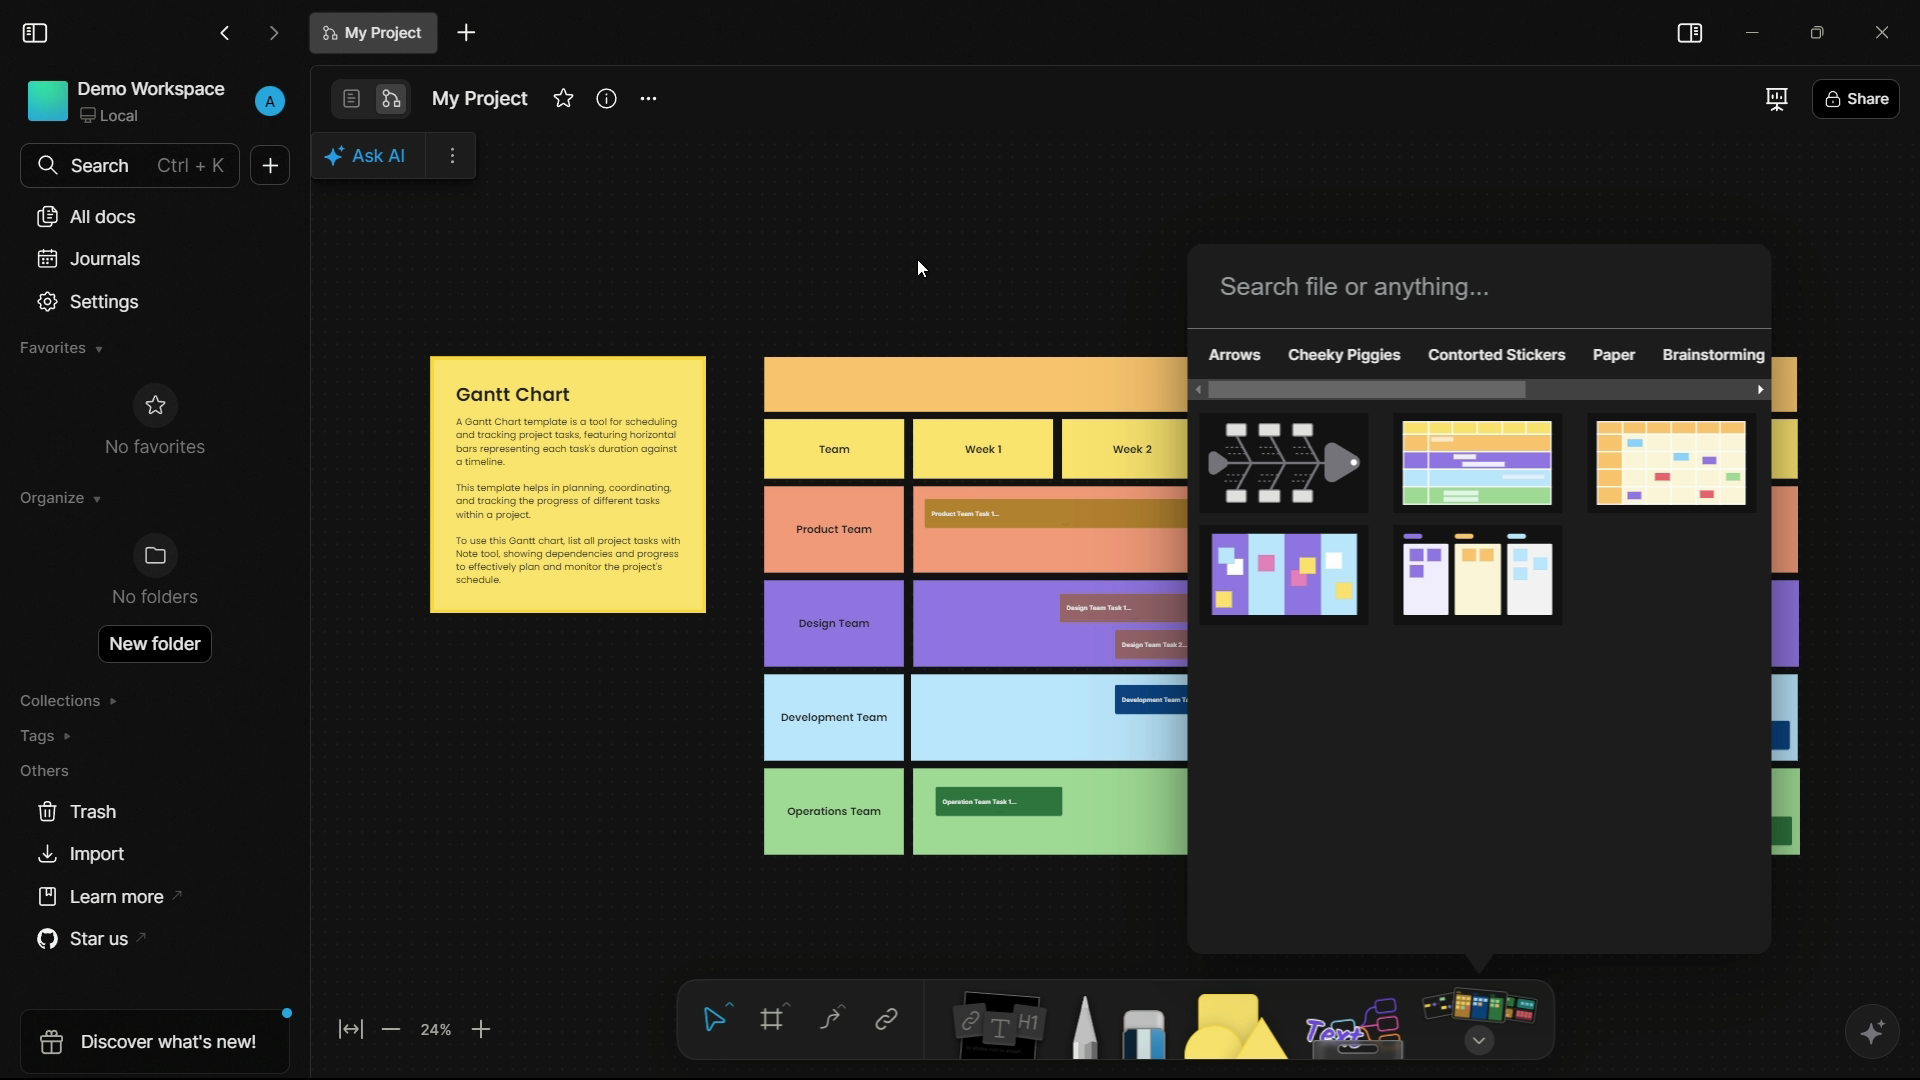  Describe the element at coordinates (394, 1032) in the screenshot. I see `zoom out` at that location.